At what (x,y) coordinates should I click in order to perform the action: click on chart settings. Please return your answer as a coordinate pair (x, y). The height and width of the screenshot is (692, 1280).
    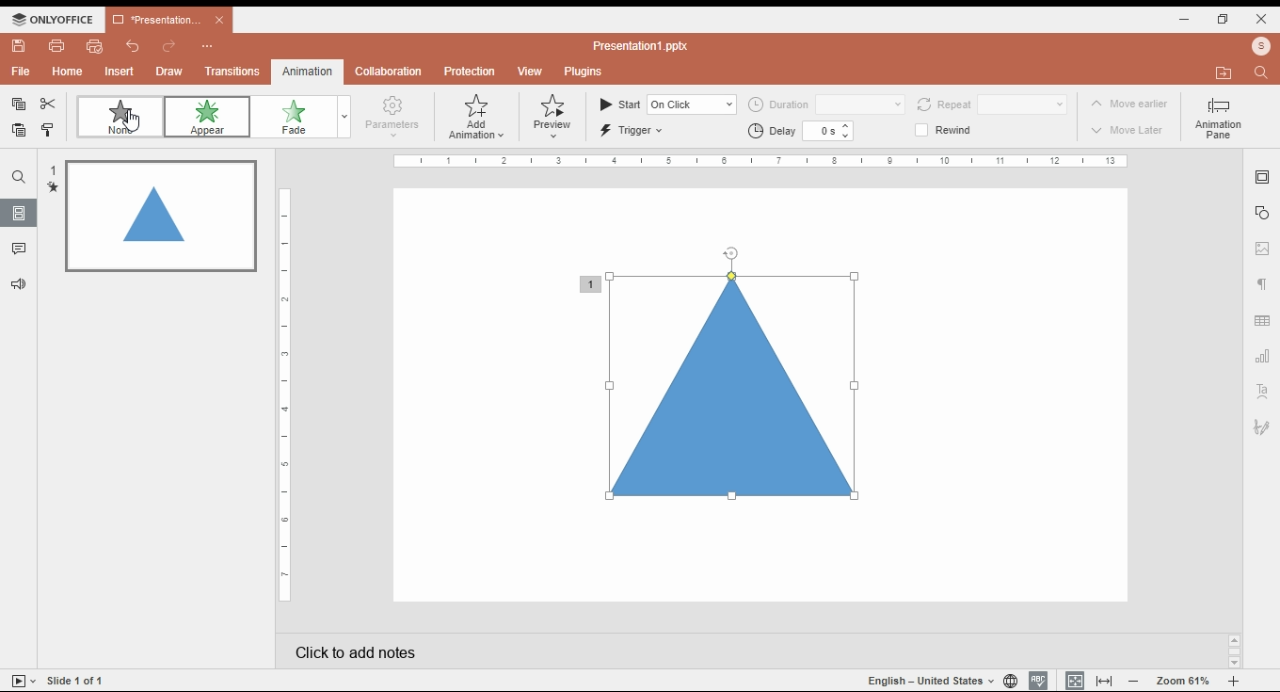
    Looking at the image, I should click on (1264, 357).